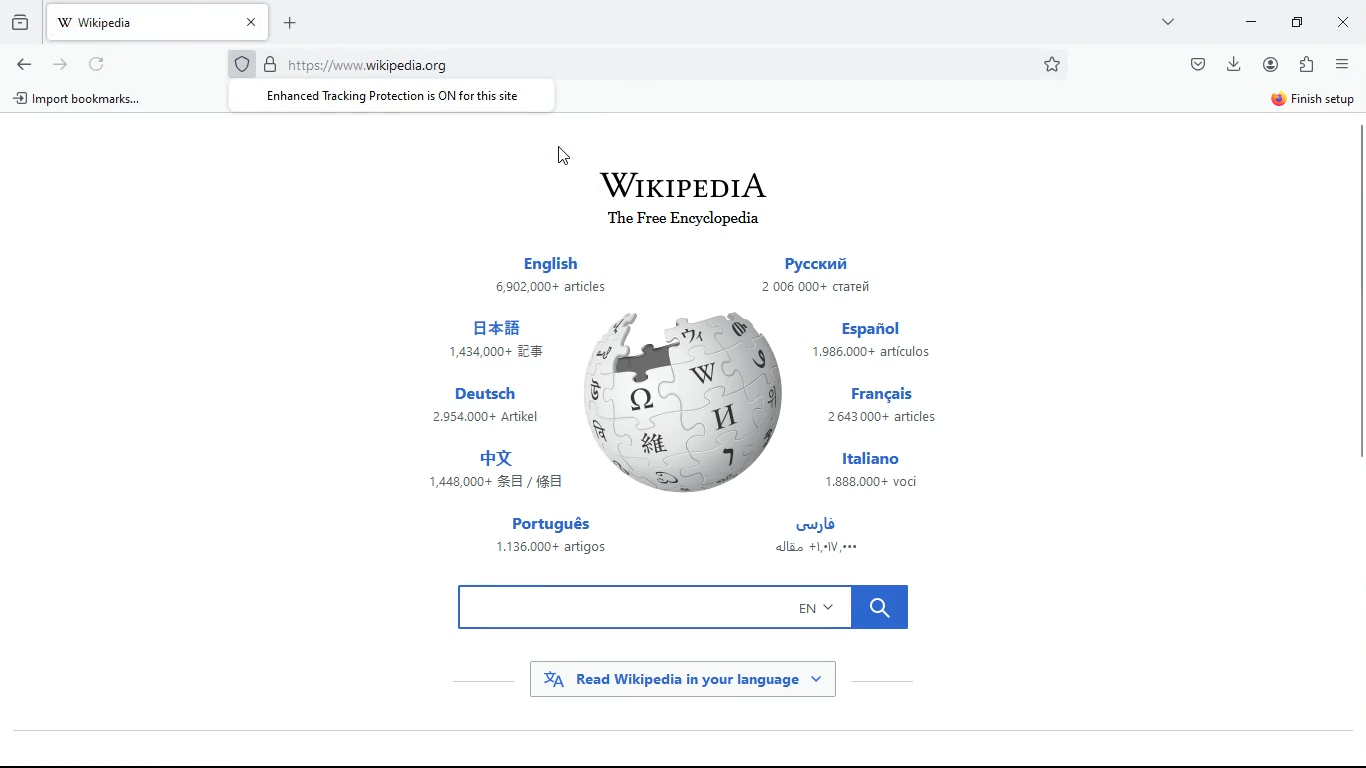 The height and width of the screenshot is (768, 1366). Describe the element at coordinates (1052, 65) in the screenshot. I see `favorite` at that location.